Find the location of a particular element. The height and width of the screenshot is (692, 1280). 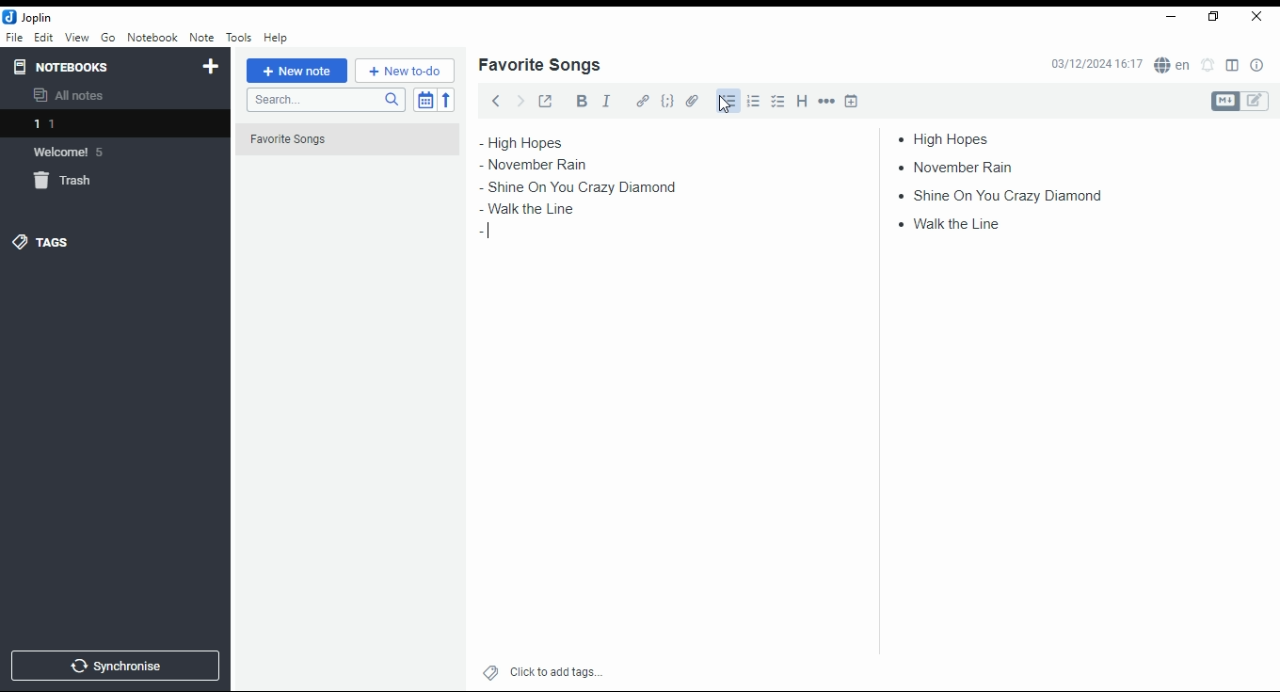

heading is located at coordinates (803, 99).